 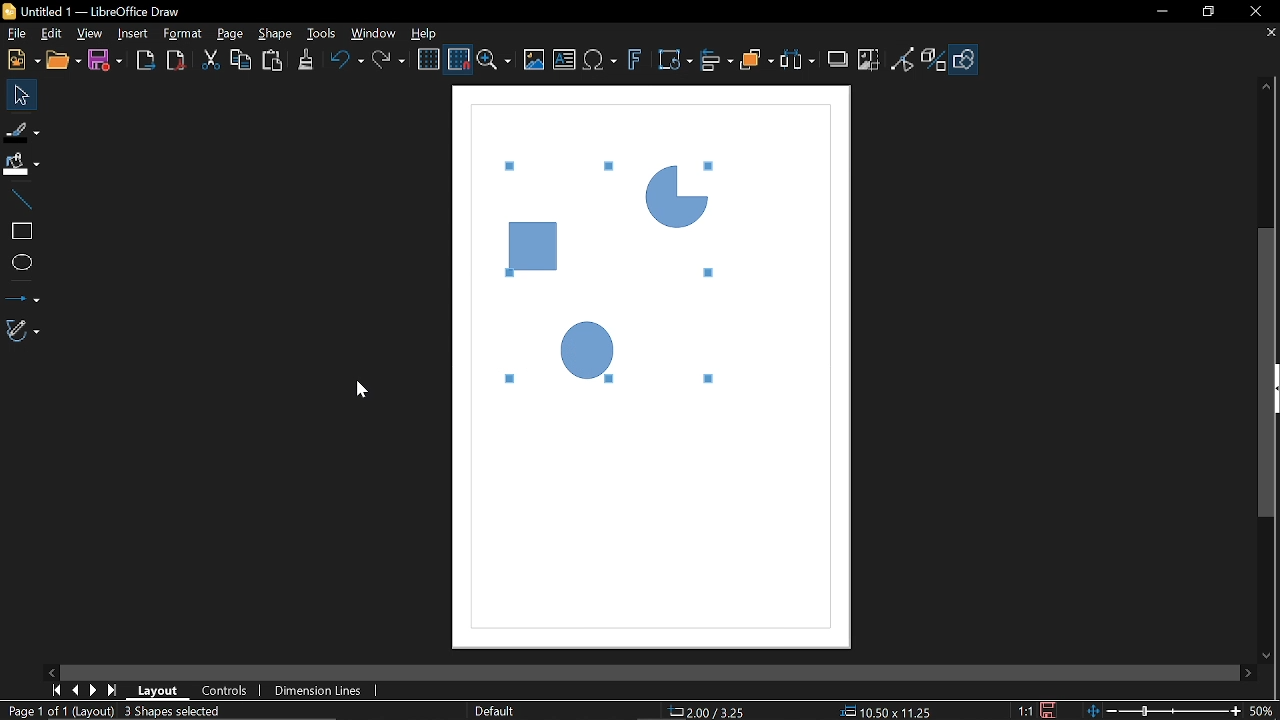 I want to click on Minimize, so click(x=1157, y=12).